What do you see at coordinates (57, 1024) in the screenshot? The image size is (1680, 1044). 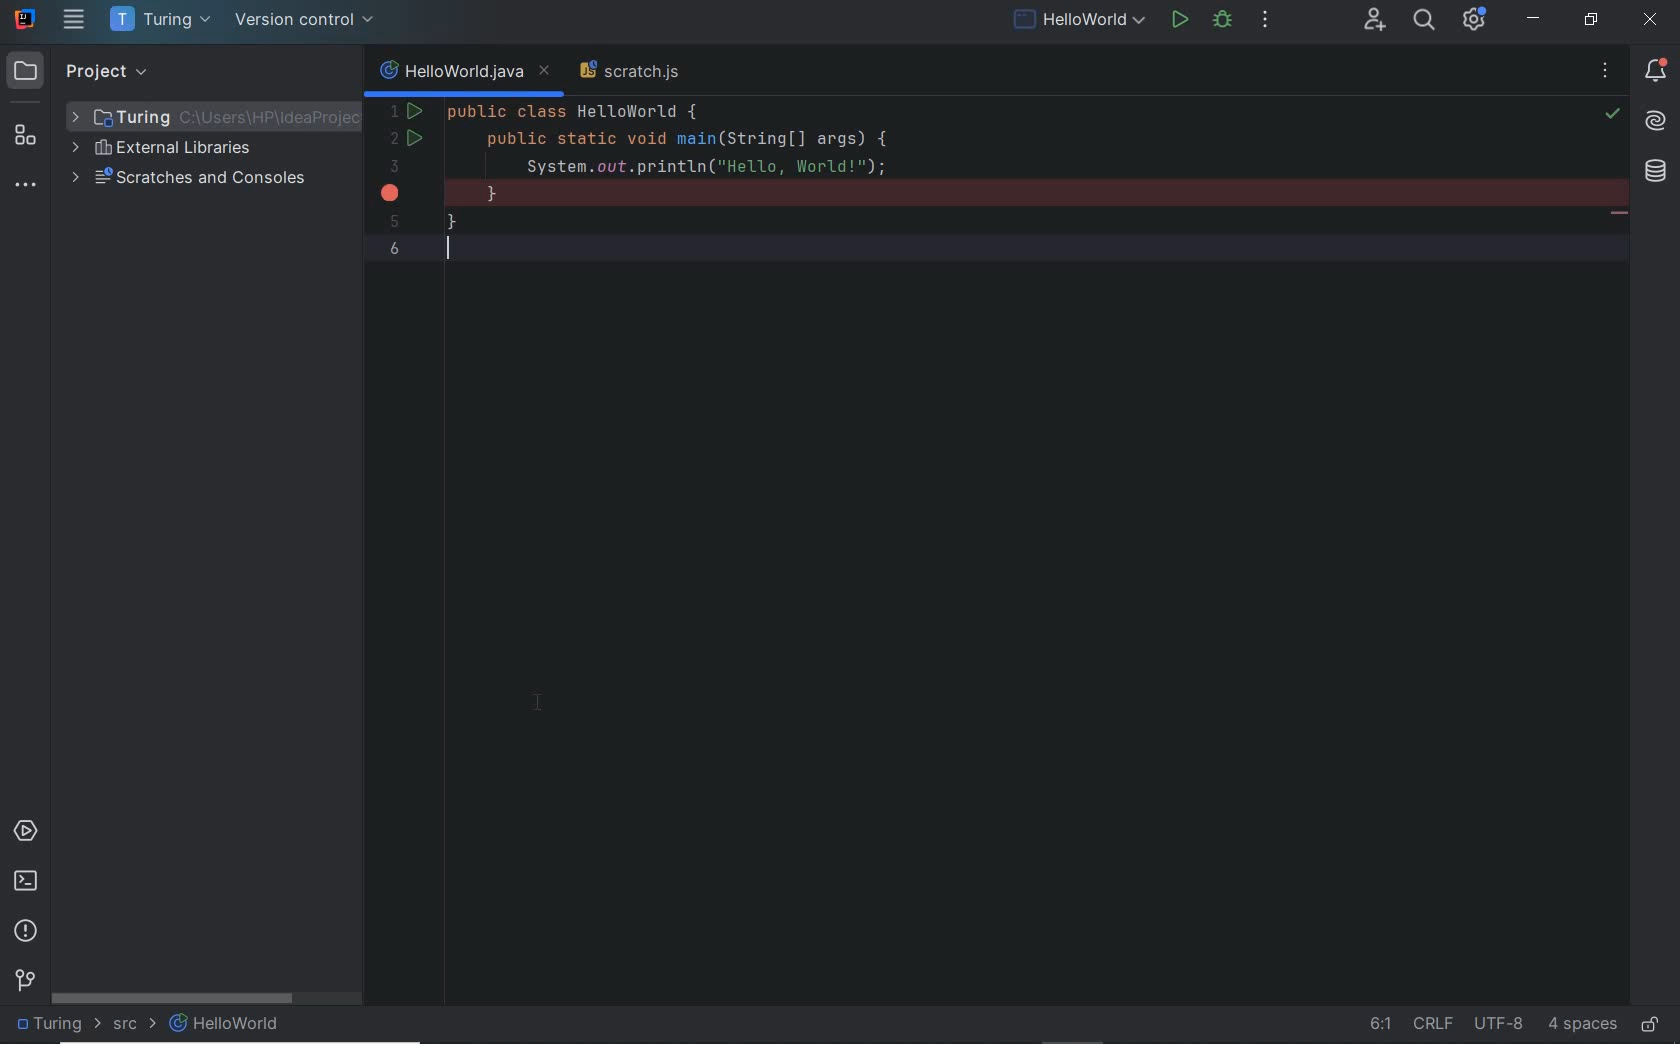 I see `project name` at bounding box center [57, 1024].